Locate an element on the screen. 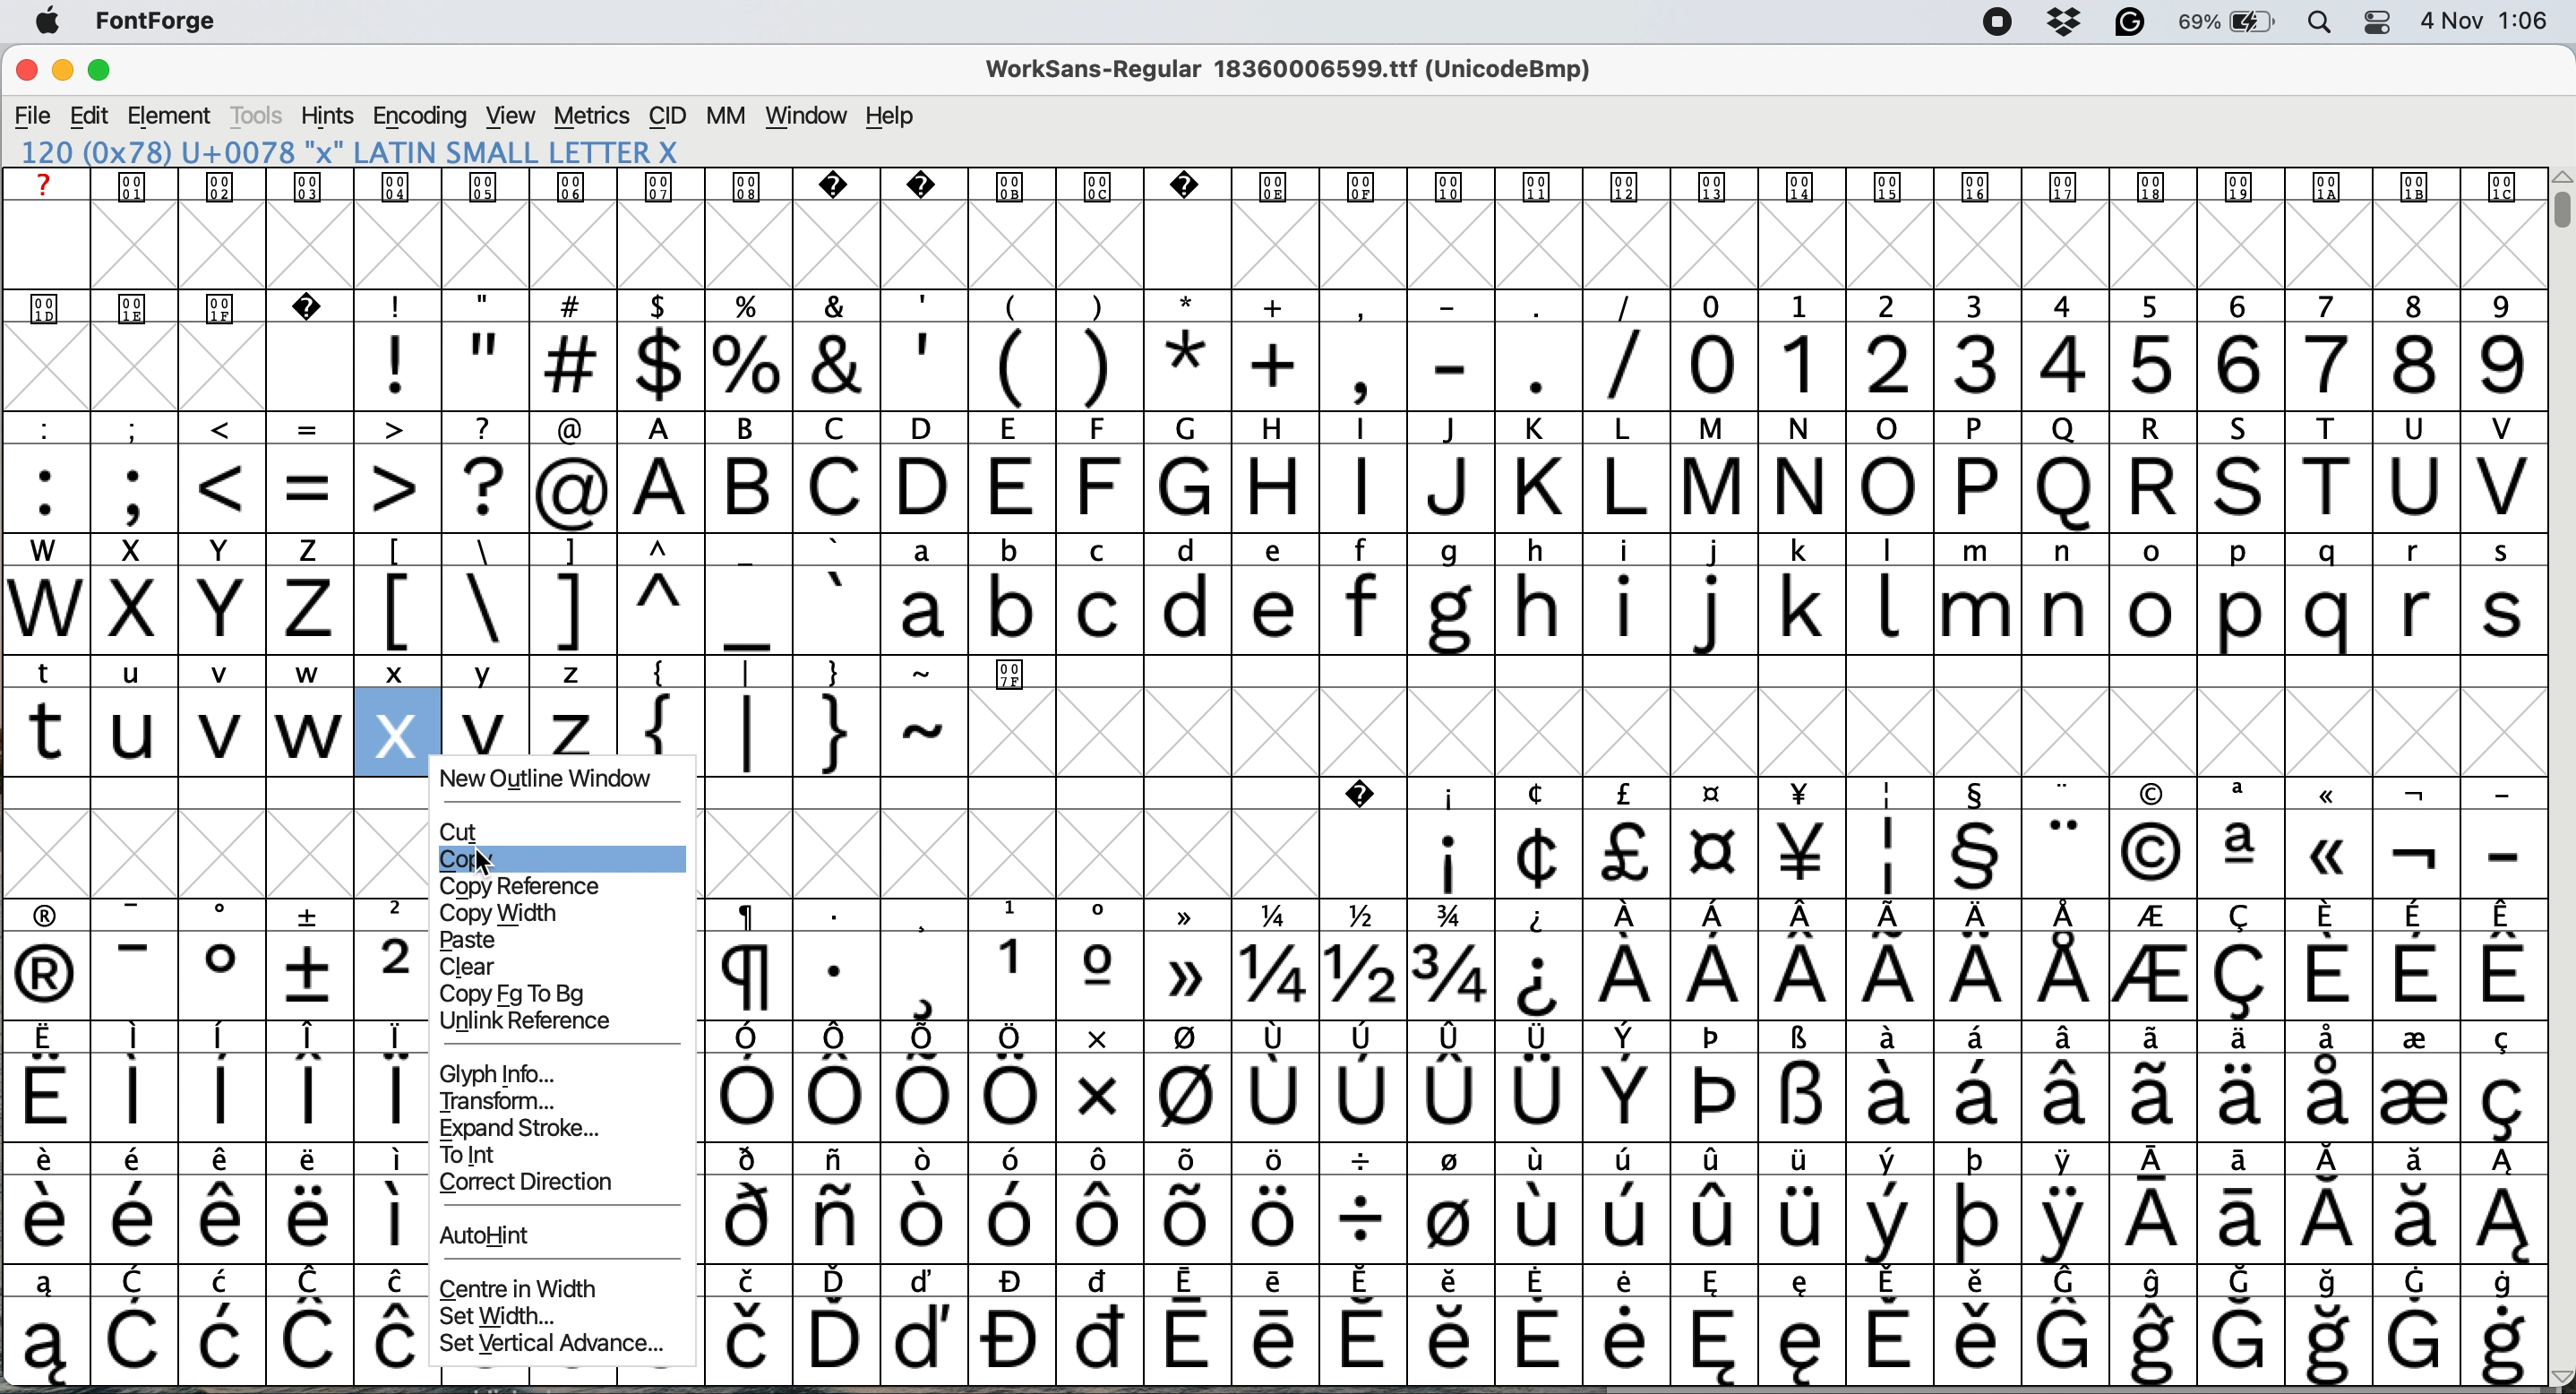  special characters is located at coordinates (224, 911).